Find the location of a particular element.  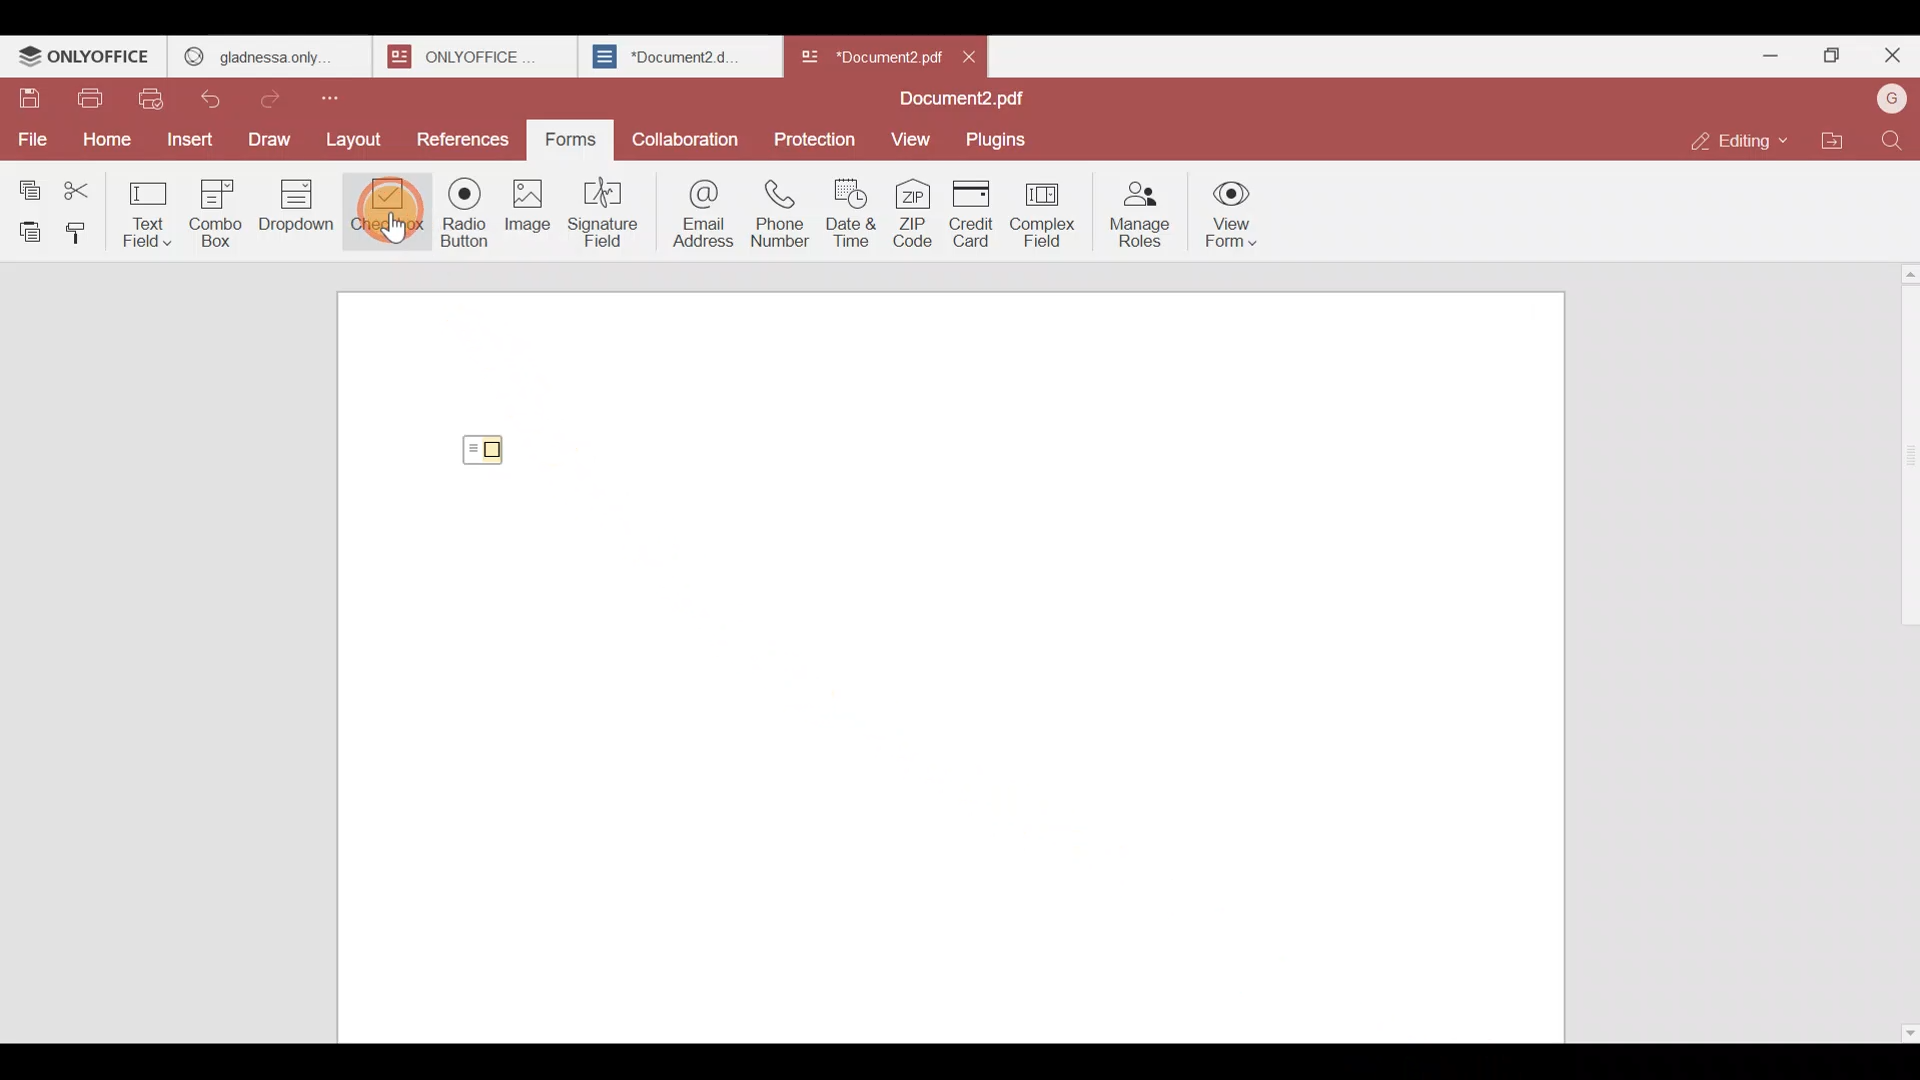

File is located at coordinates (32, 137).